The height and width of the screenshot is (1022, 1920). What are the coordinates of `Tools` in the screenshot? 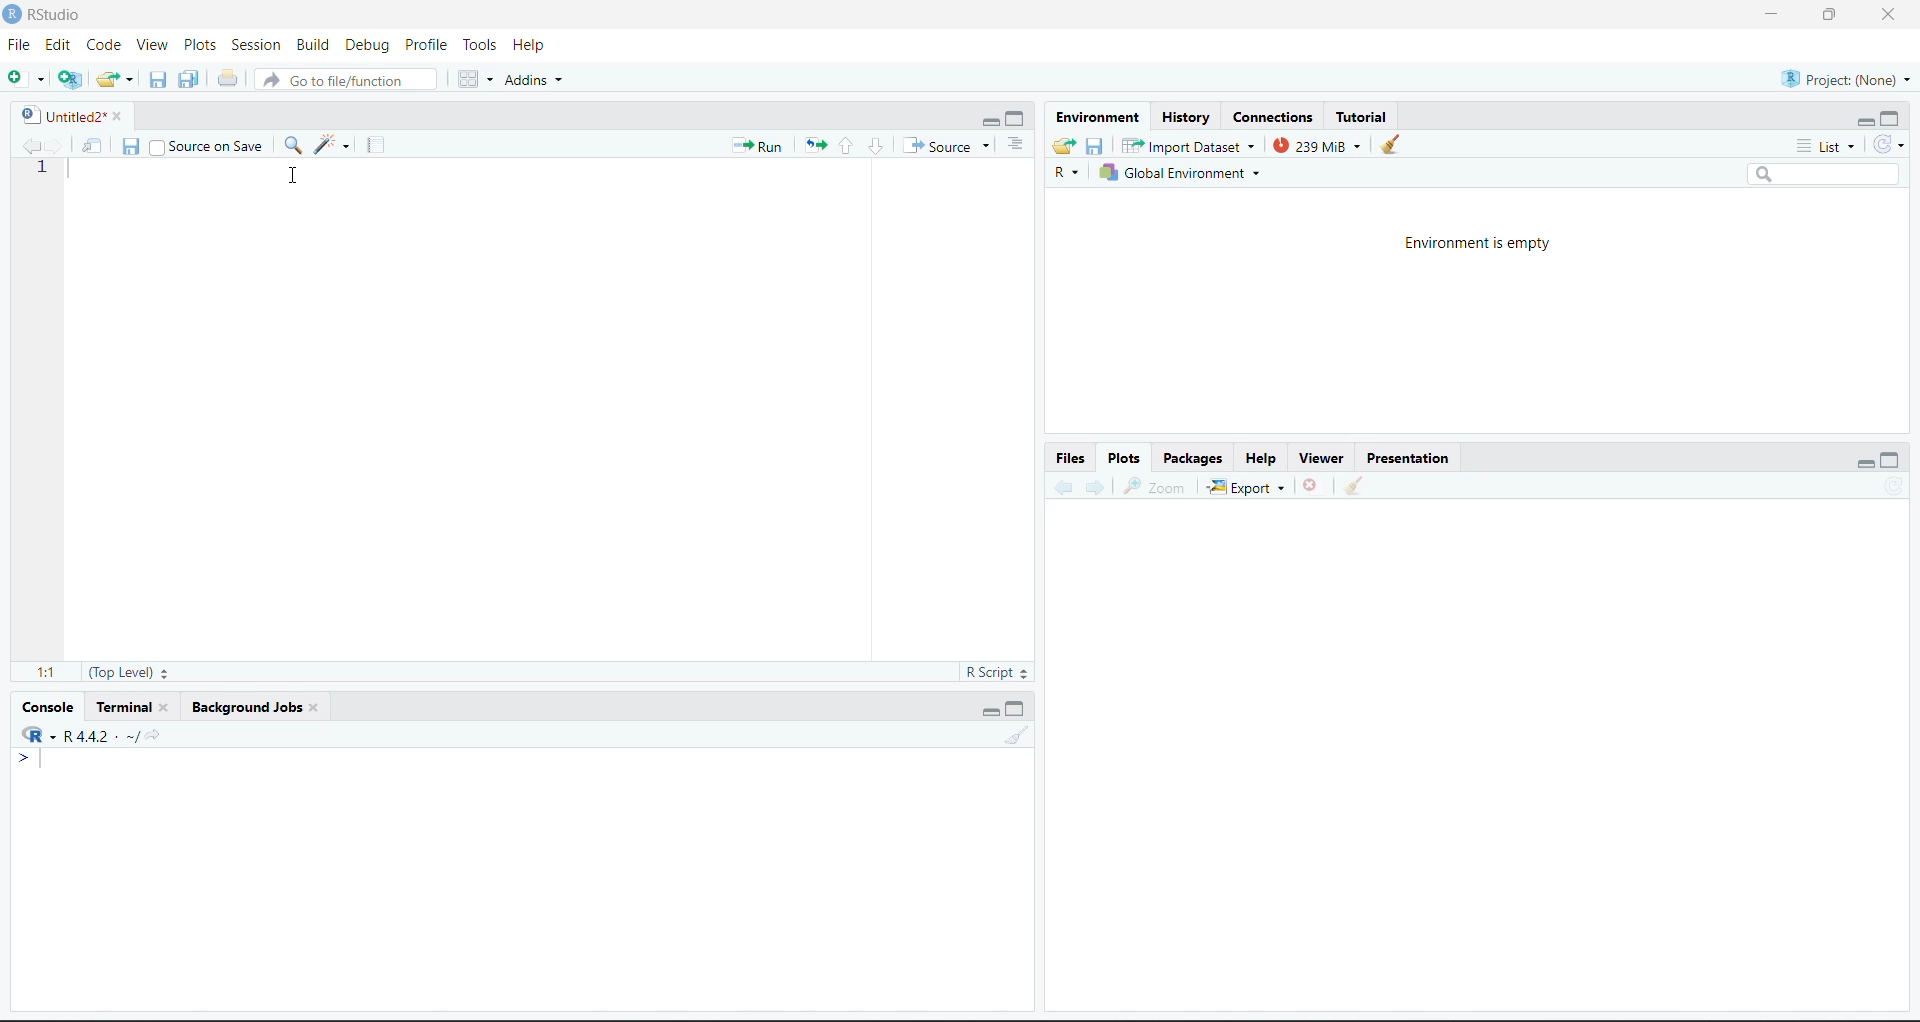 It's located at (479, 44).